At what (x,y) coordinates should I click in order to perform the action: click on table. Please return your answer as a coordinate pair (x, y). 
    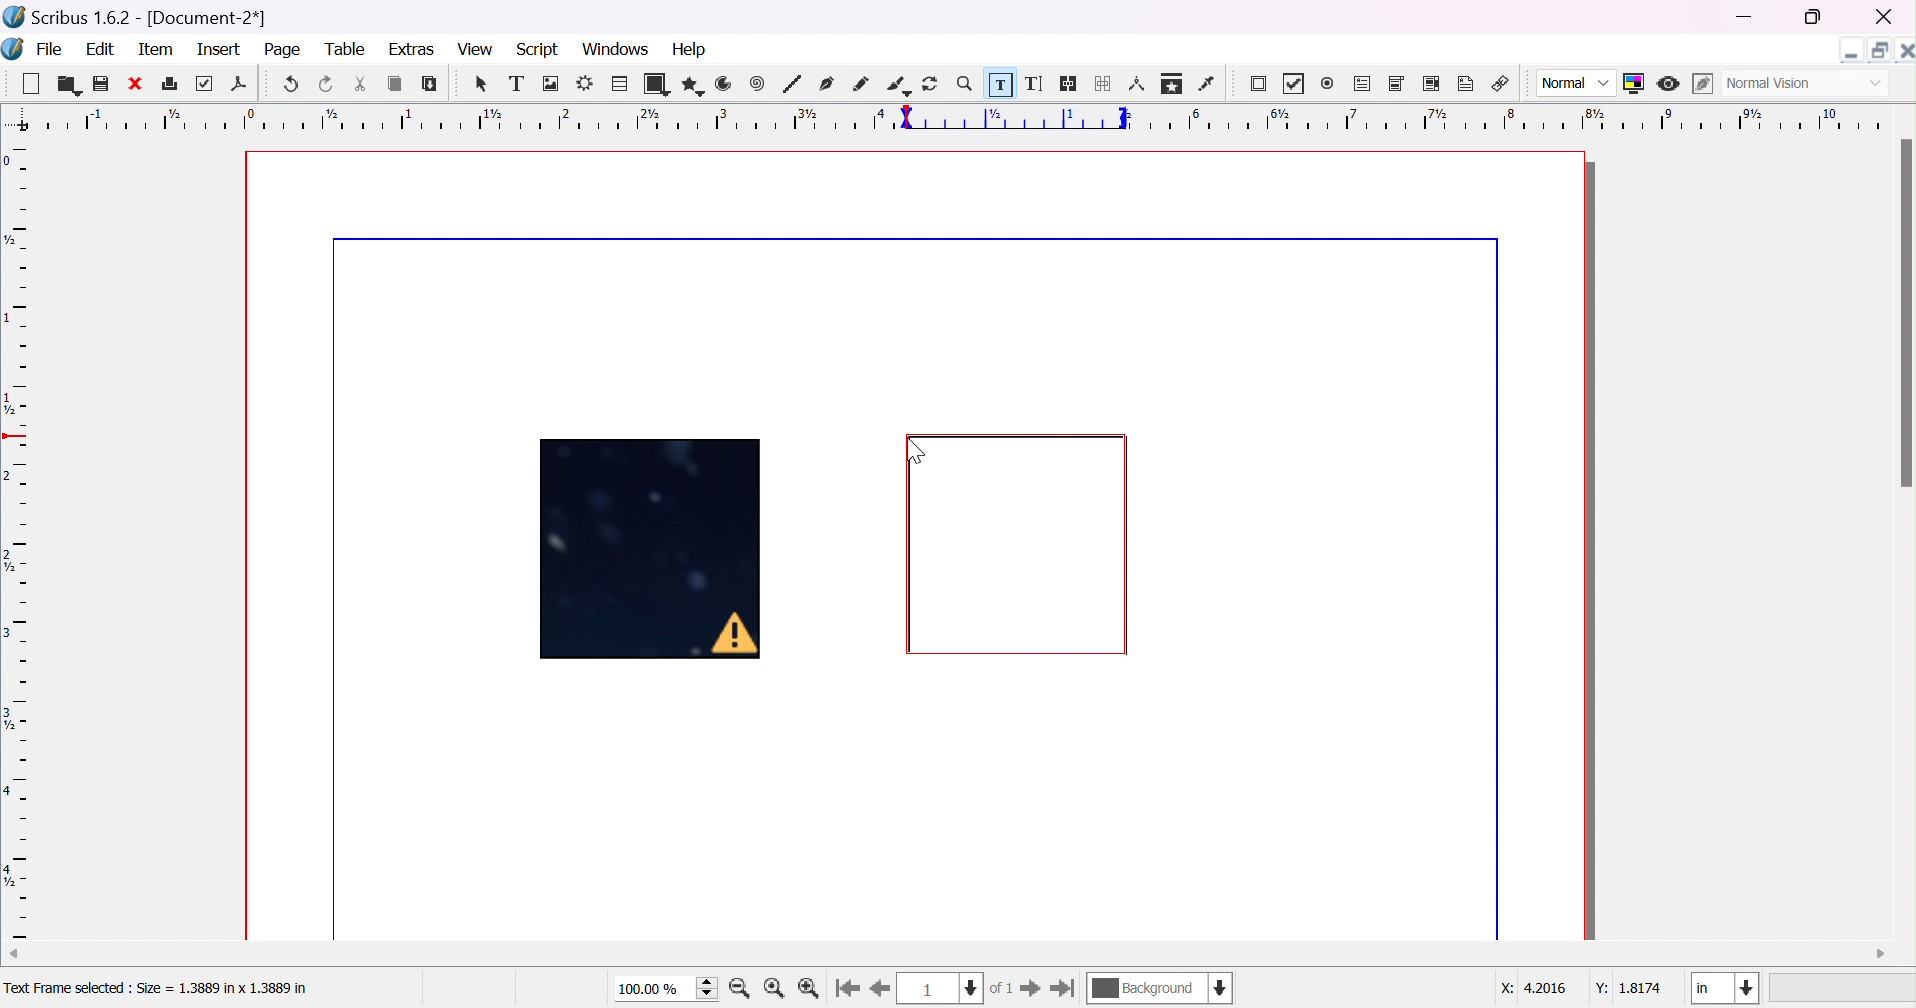
    Looking at the image, I should click on (619, 81).